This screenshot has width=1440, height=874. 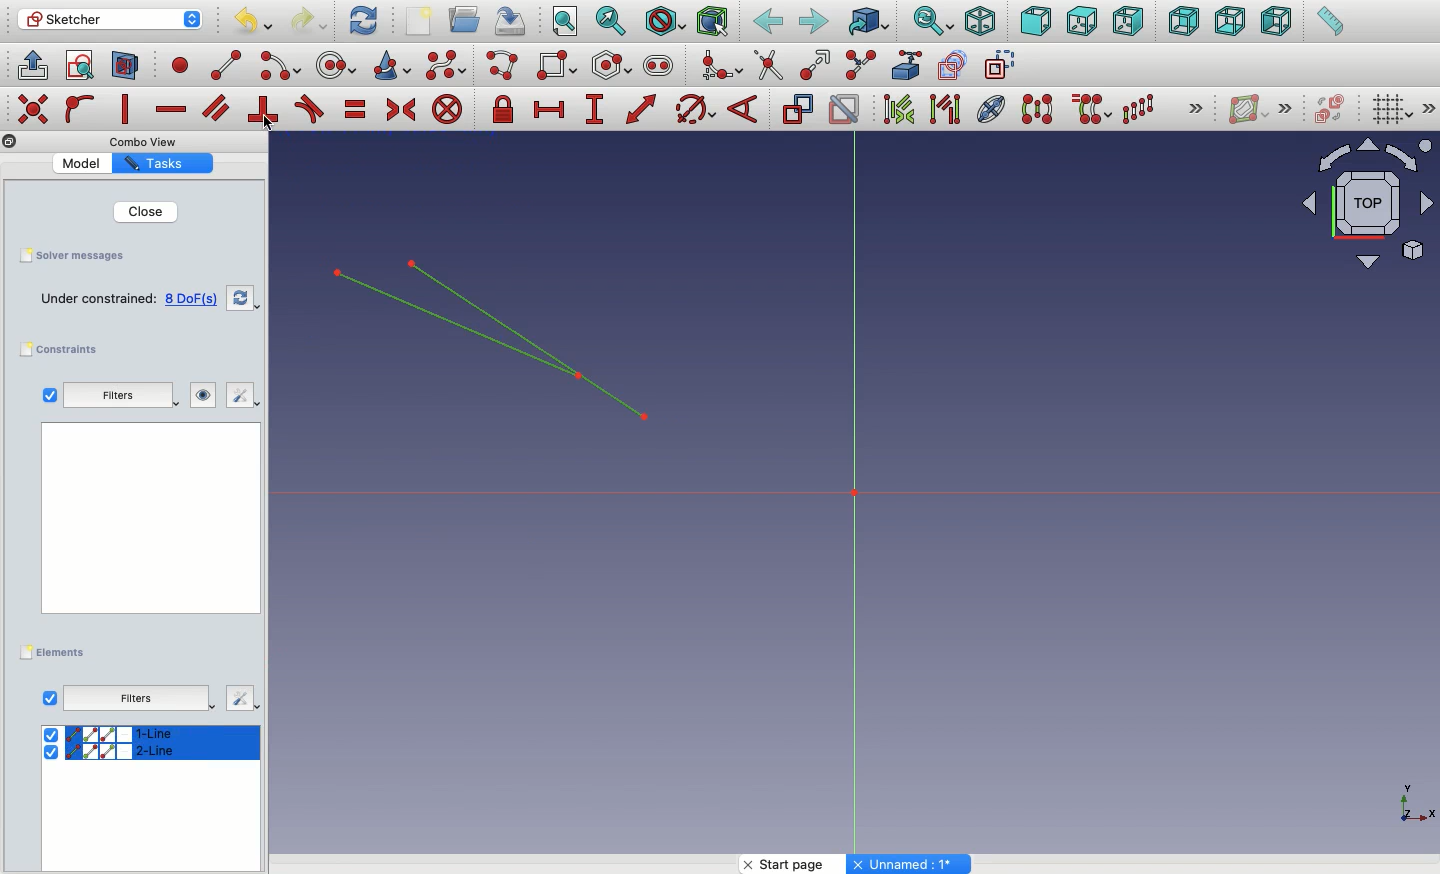 I want to click on Axis, so click(x=855, y=499).